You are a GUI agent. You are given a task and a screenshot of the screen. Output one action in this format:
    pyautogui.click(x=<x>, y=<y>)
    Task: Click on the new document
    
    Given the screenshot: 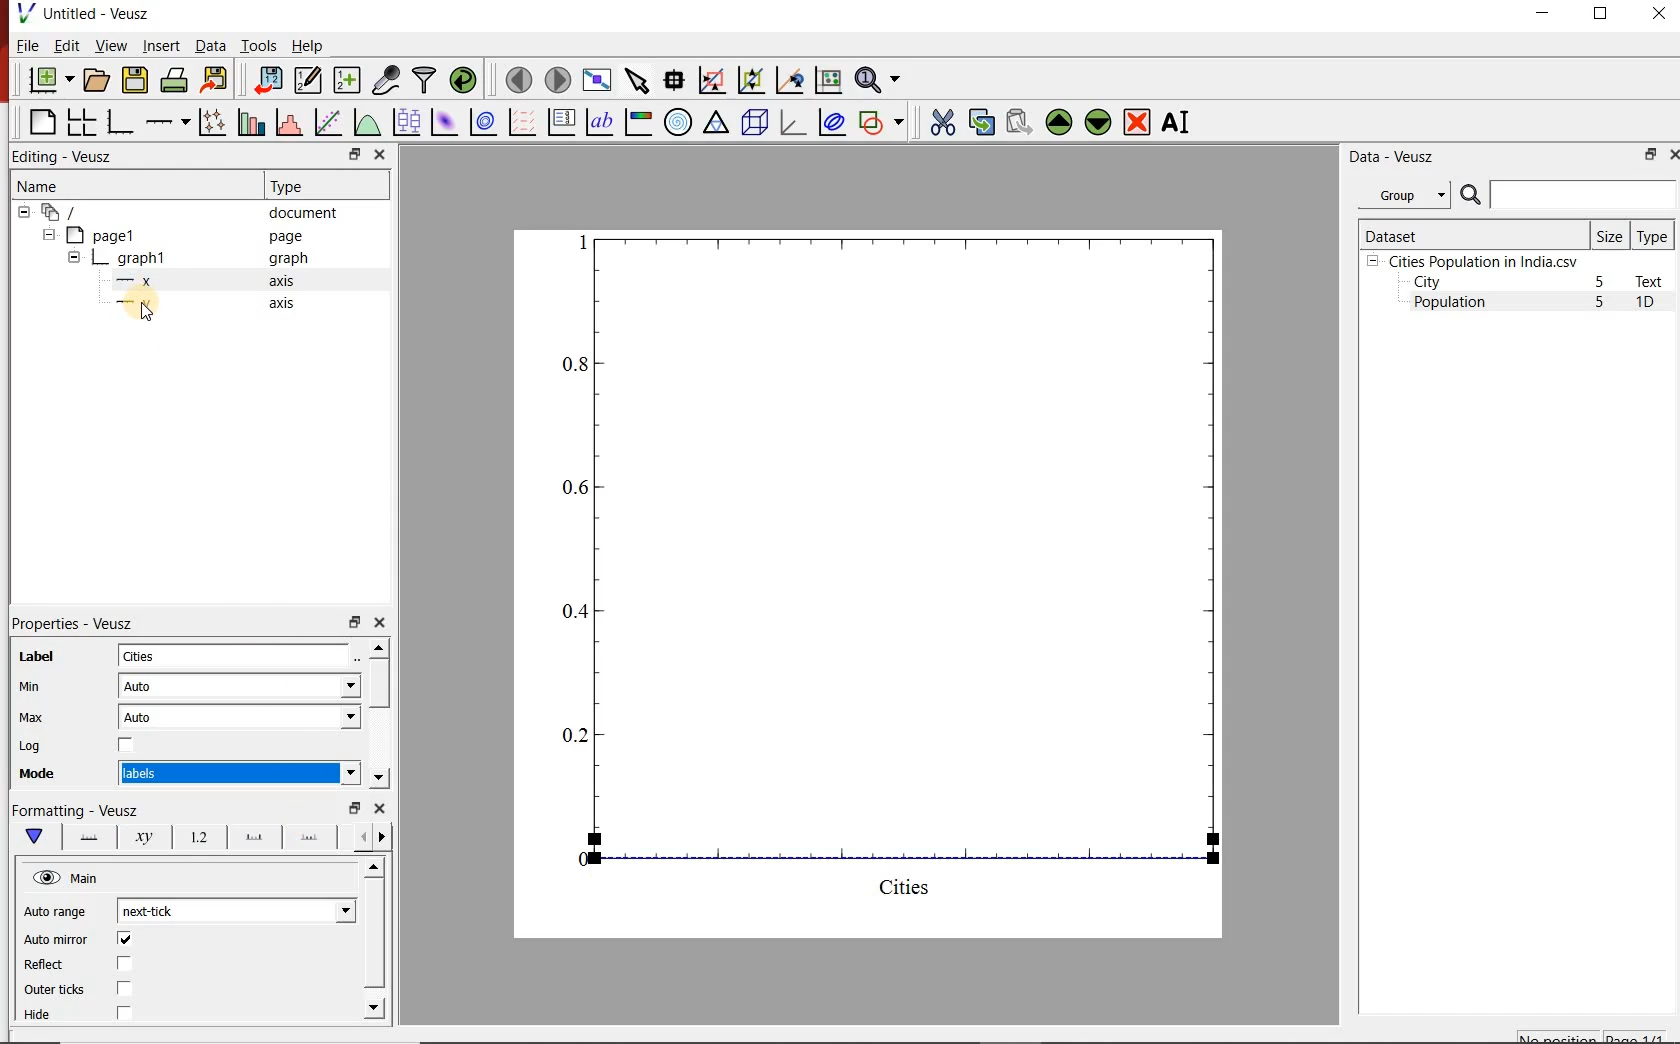 What is the action you would take?
    pyautogui.click(x=47, y=81)
    